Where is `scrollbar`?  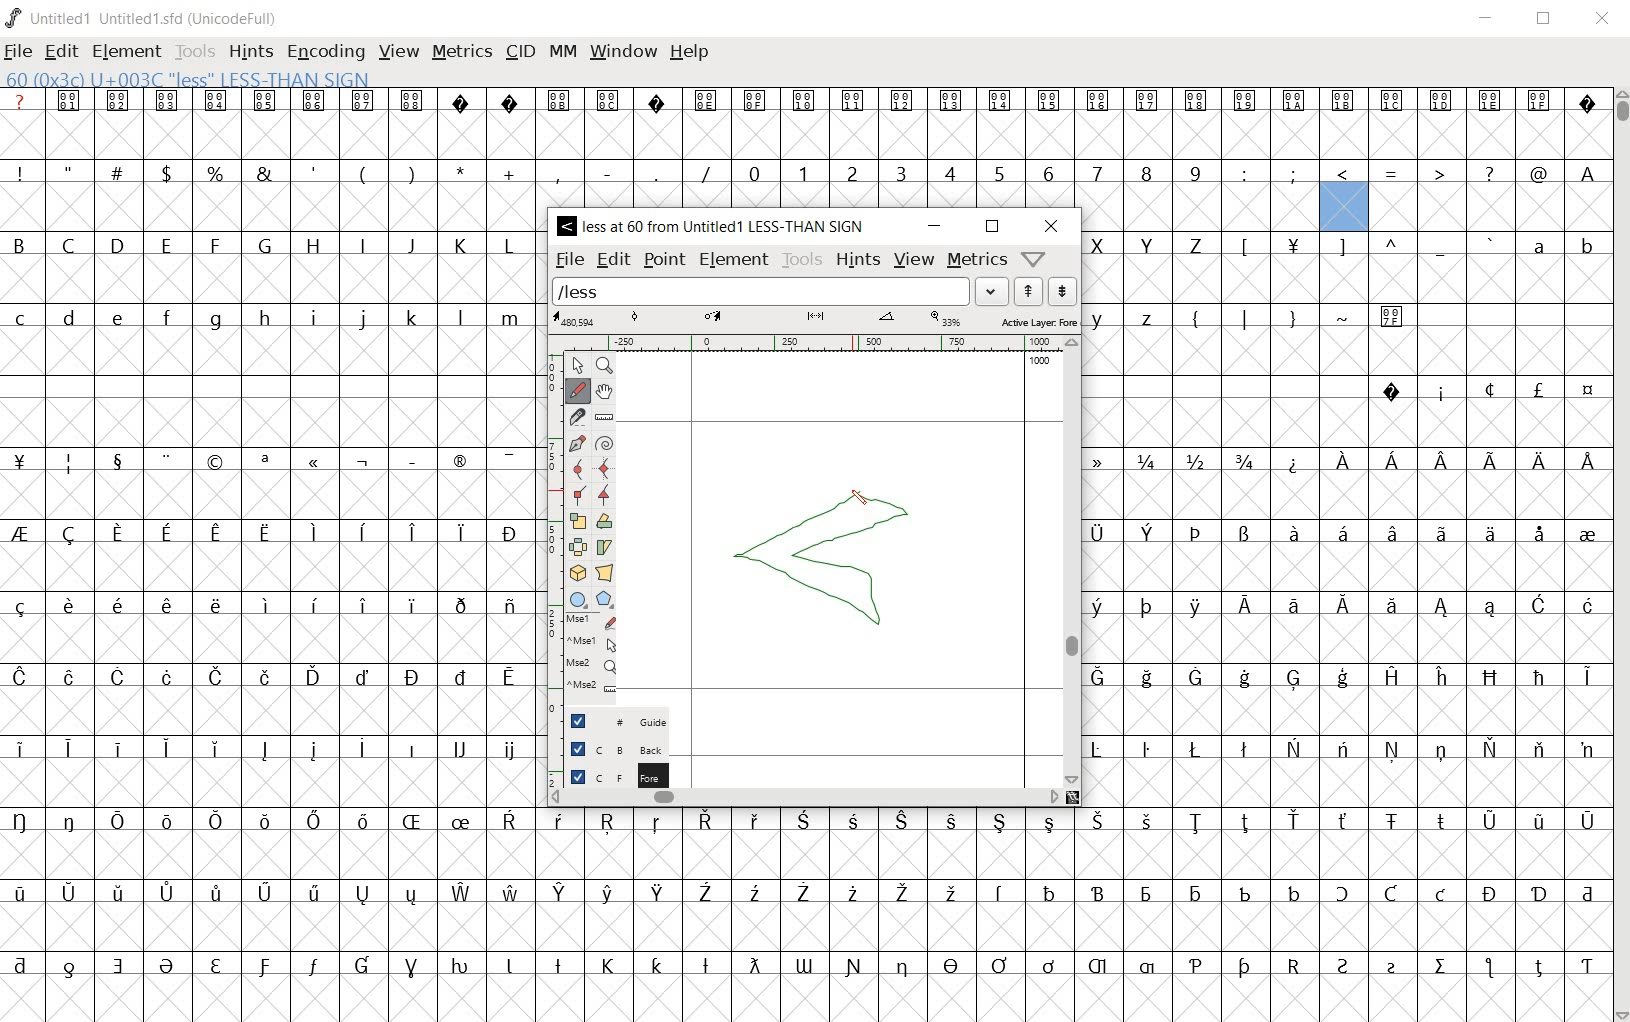
scrollbar is located at coordinates (1620, 553).